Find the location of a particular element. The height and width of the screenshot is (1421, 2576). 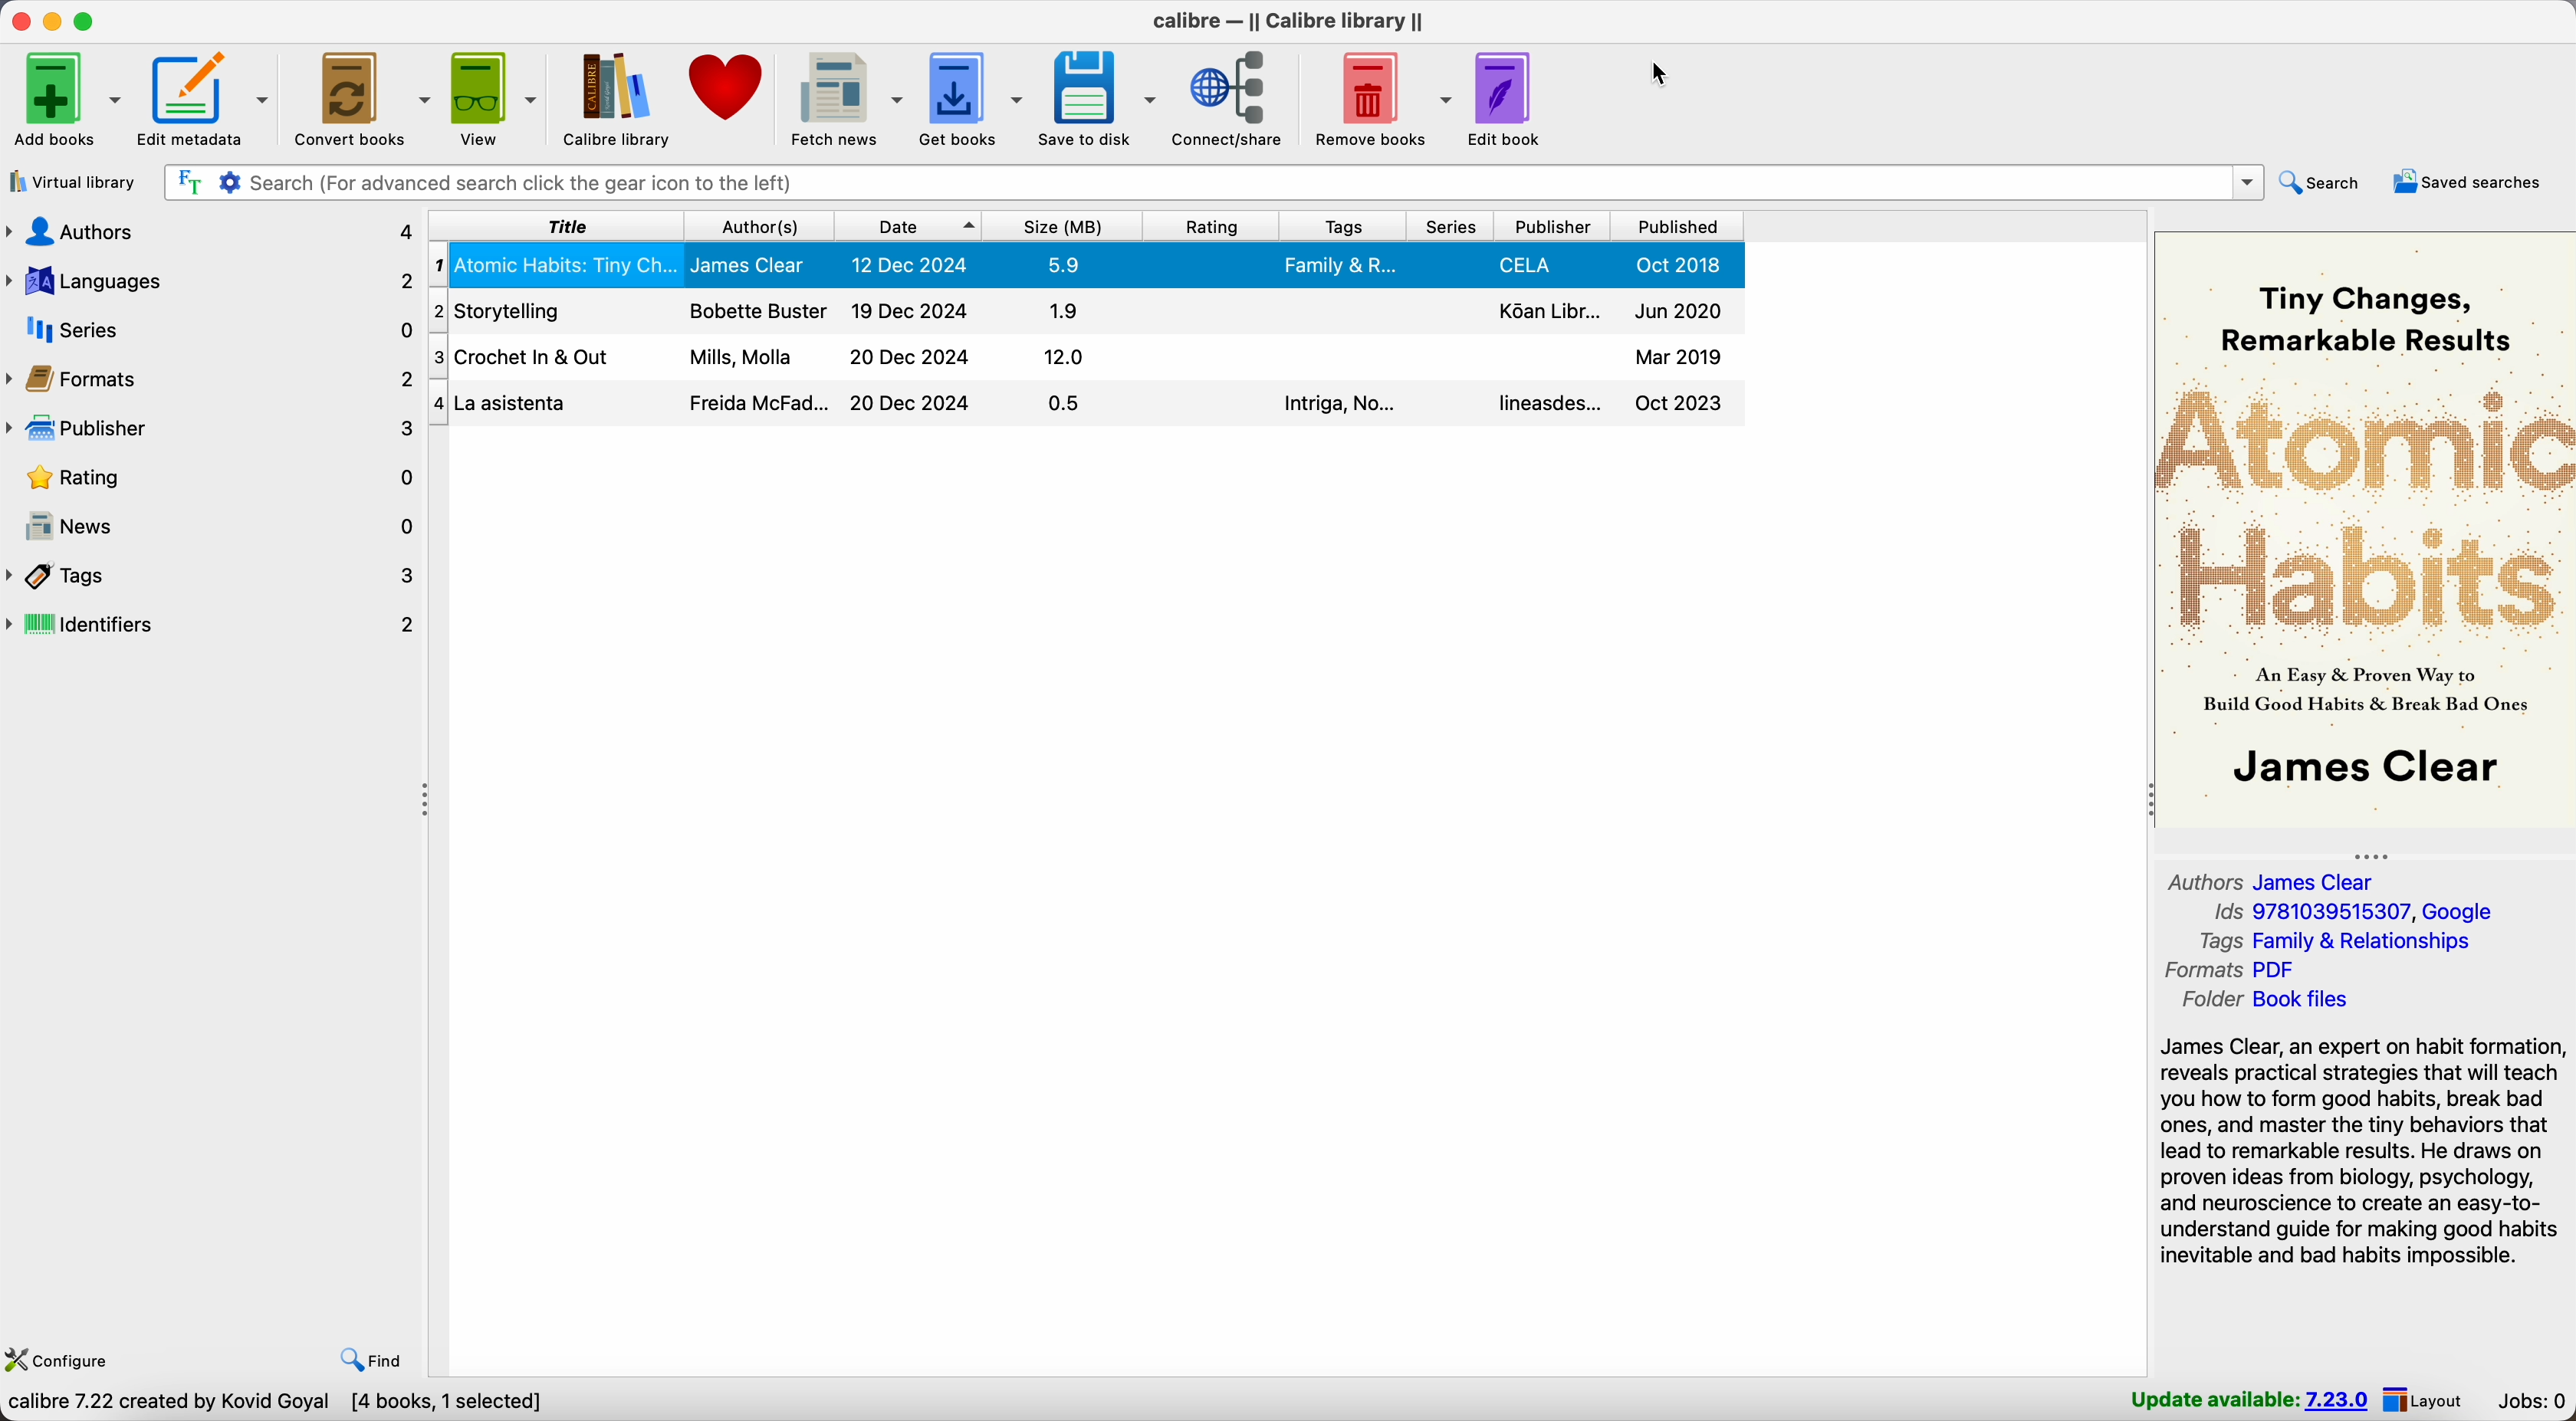

Jobs: 0 is located at coordinates (2536, 1400).